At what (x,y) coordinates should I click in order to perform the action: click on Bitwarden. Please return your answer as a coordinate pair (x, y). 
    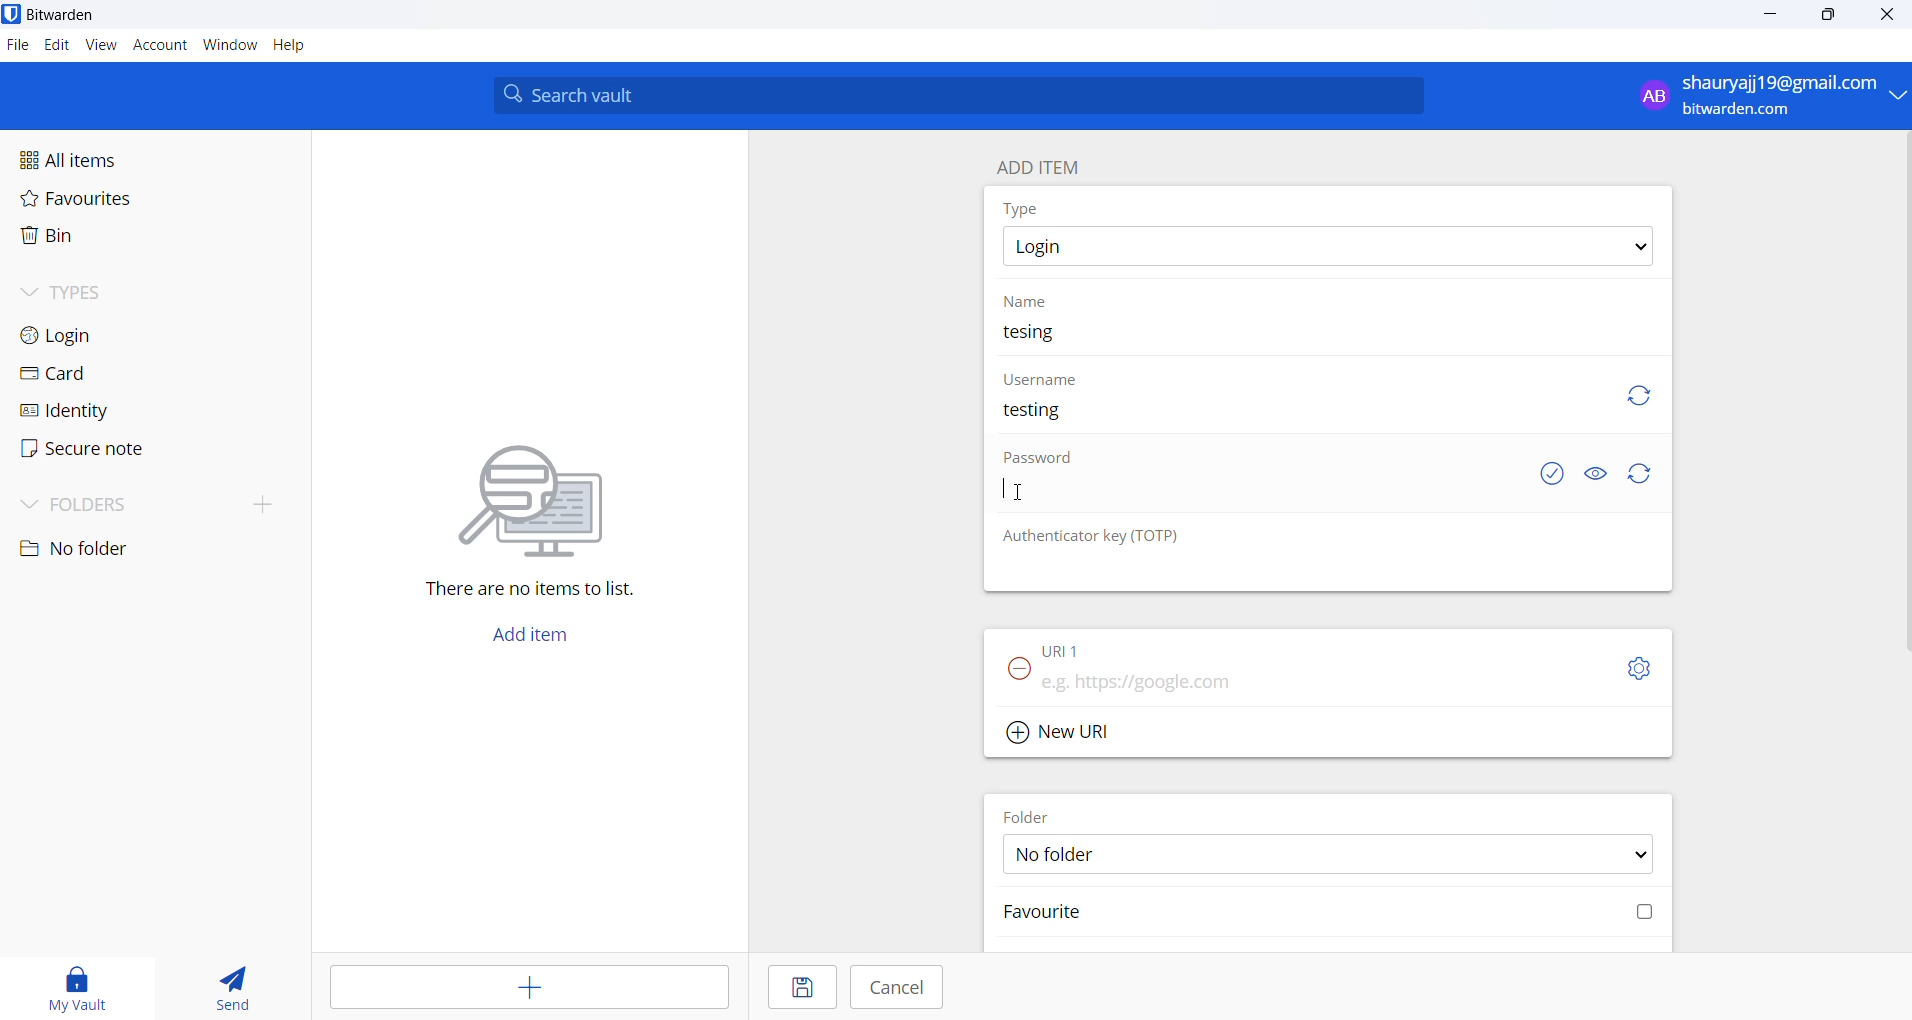
    Looking at the image, I should click on (68, 15).